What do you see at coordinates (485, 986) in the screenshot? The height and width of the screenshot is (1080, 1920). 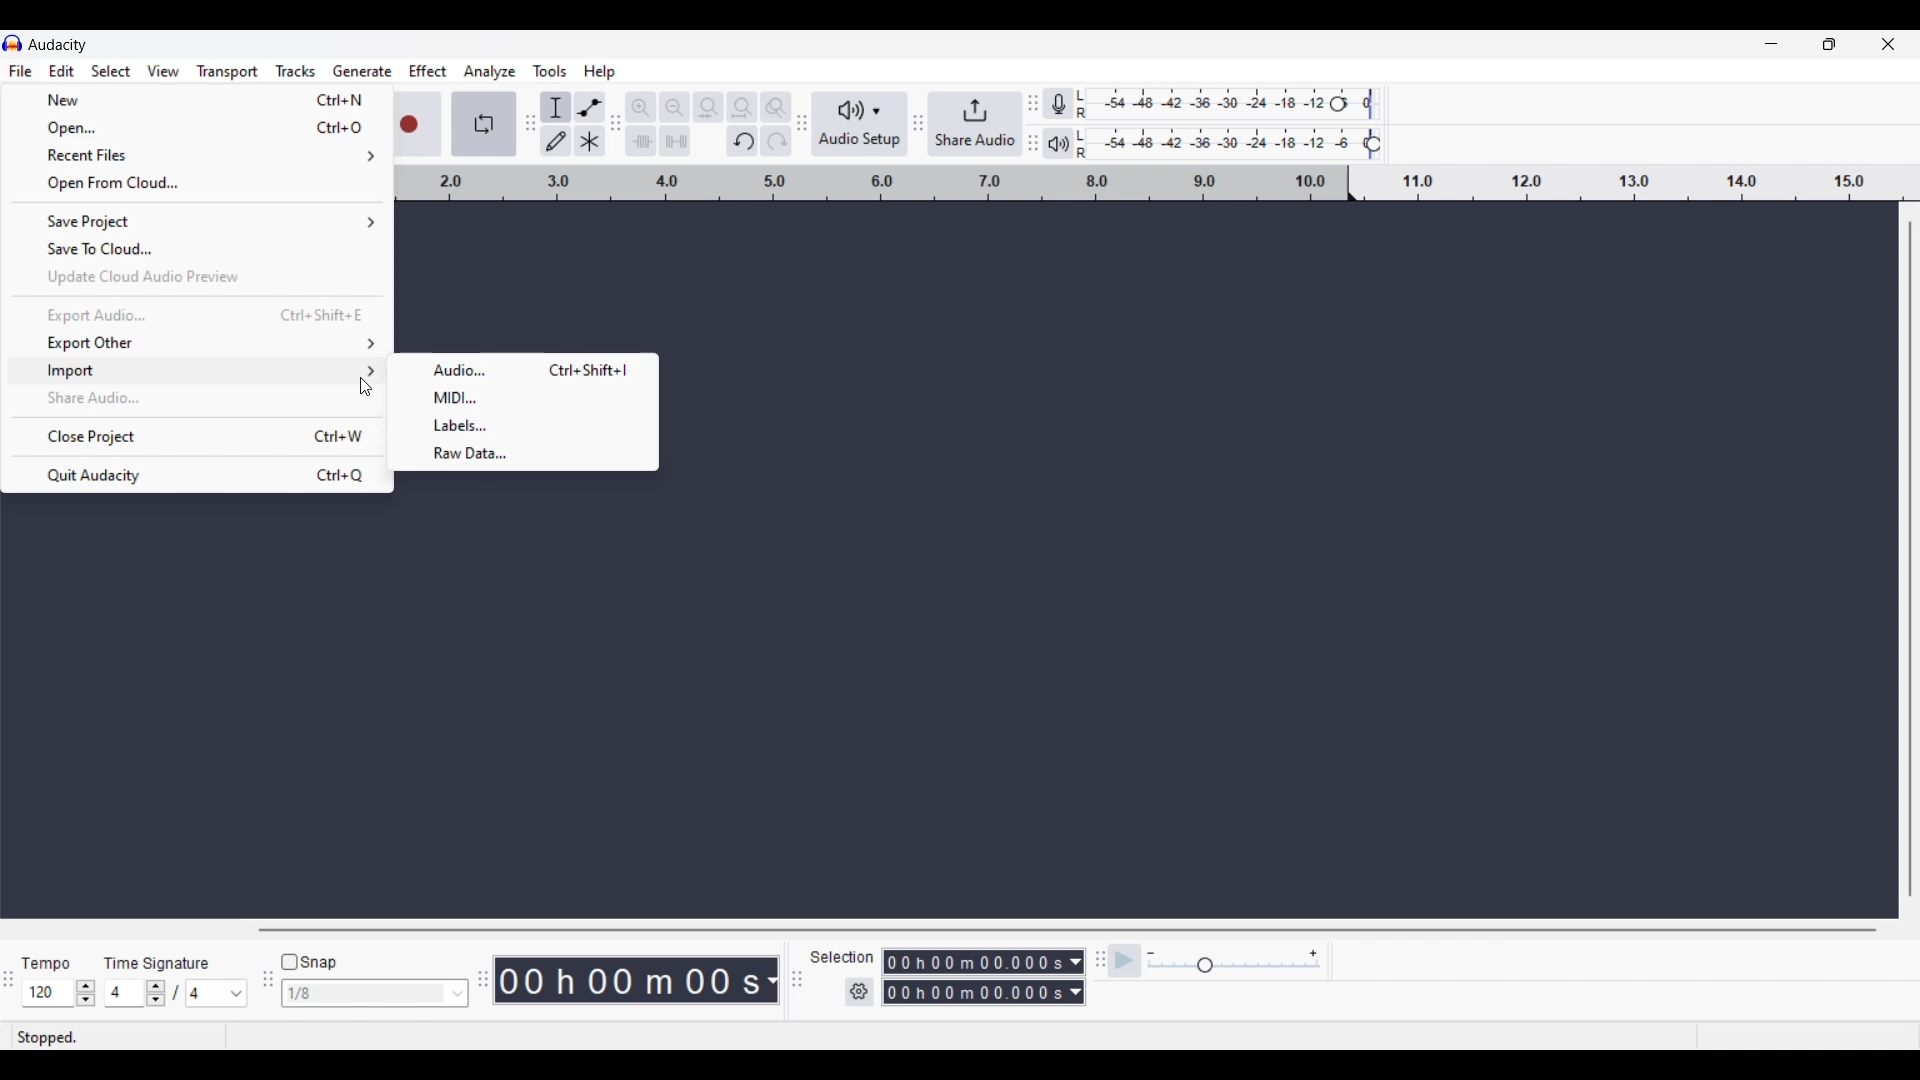 I see `time toolbar` at bounding box center [485, 986].